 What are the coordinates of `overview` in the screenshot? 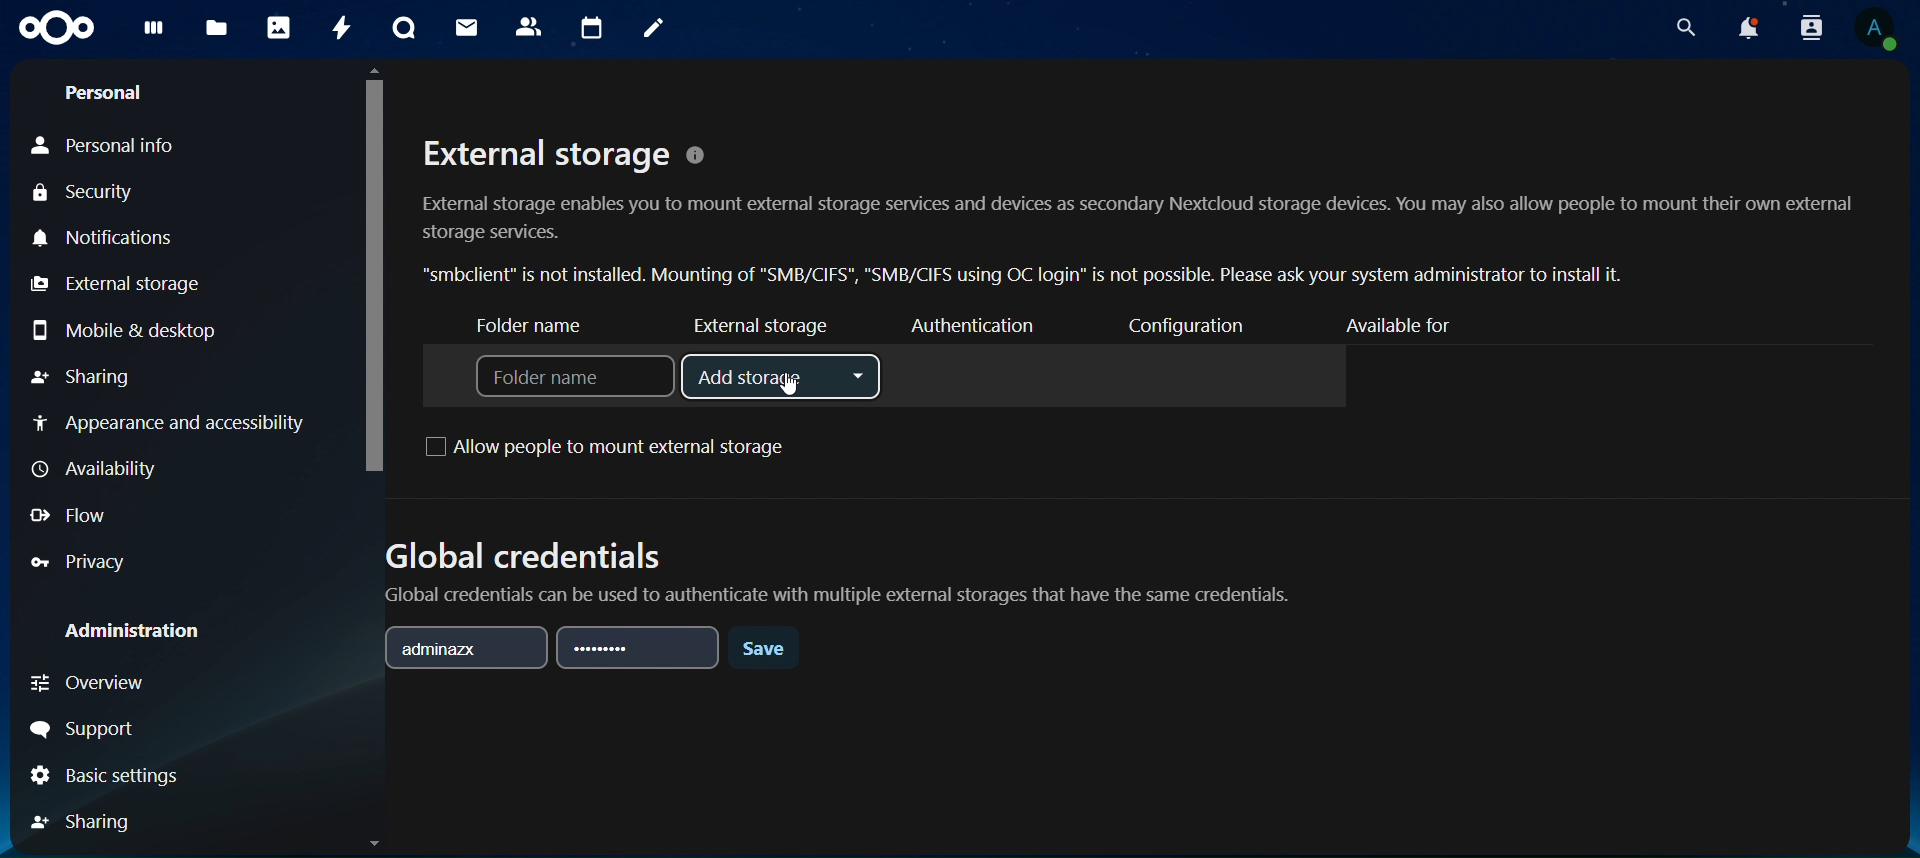 It's located at (95, 685).